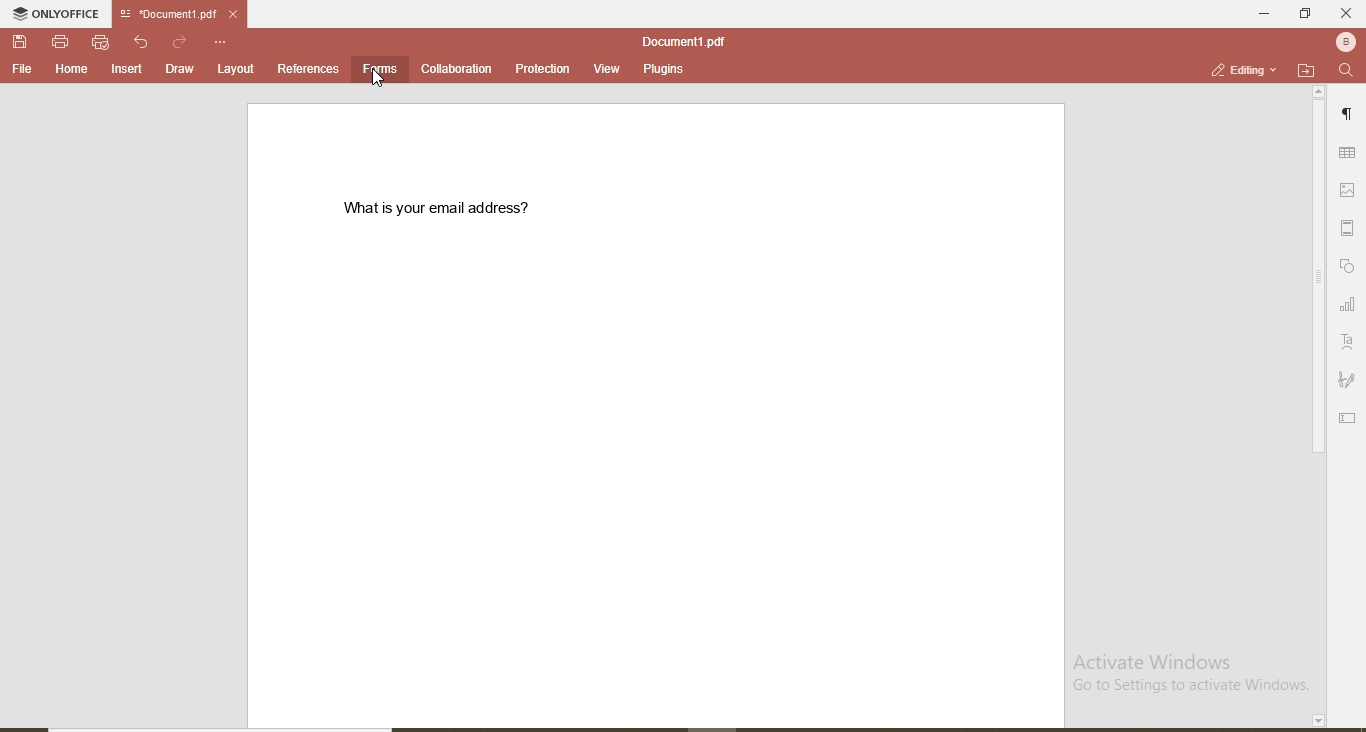  I want to click on quick print, so click(101, 42).